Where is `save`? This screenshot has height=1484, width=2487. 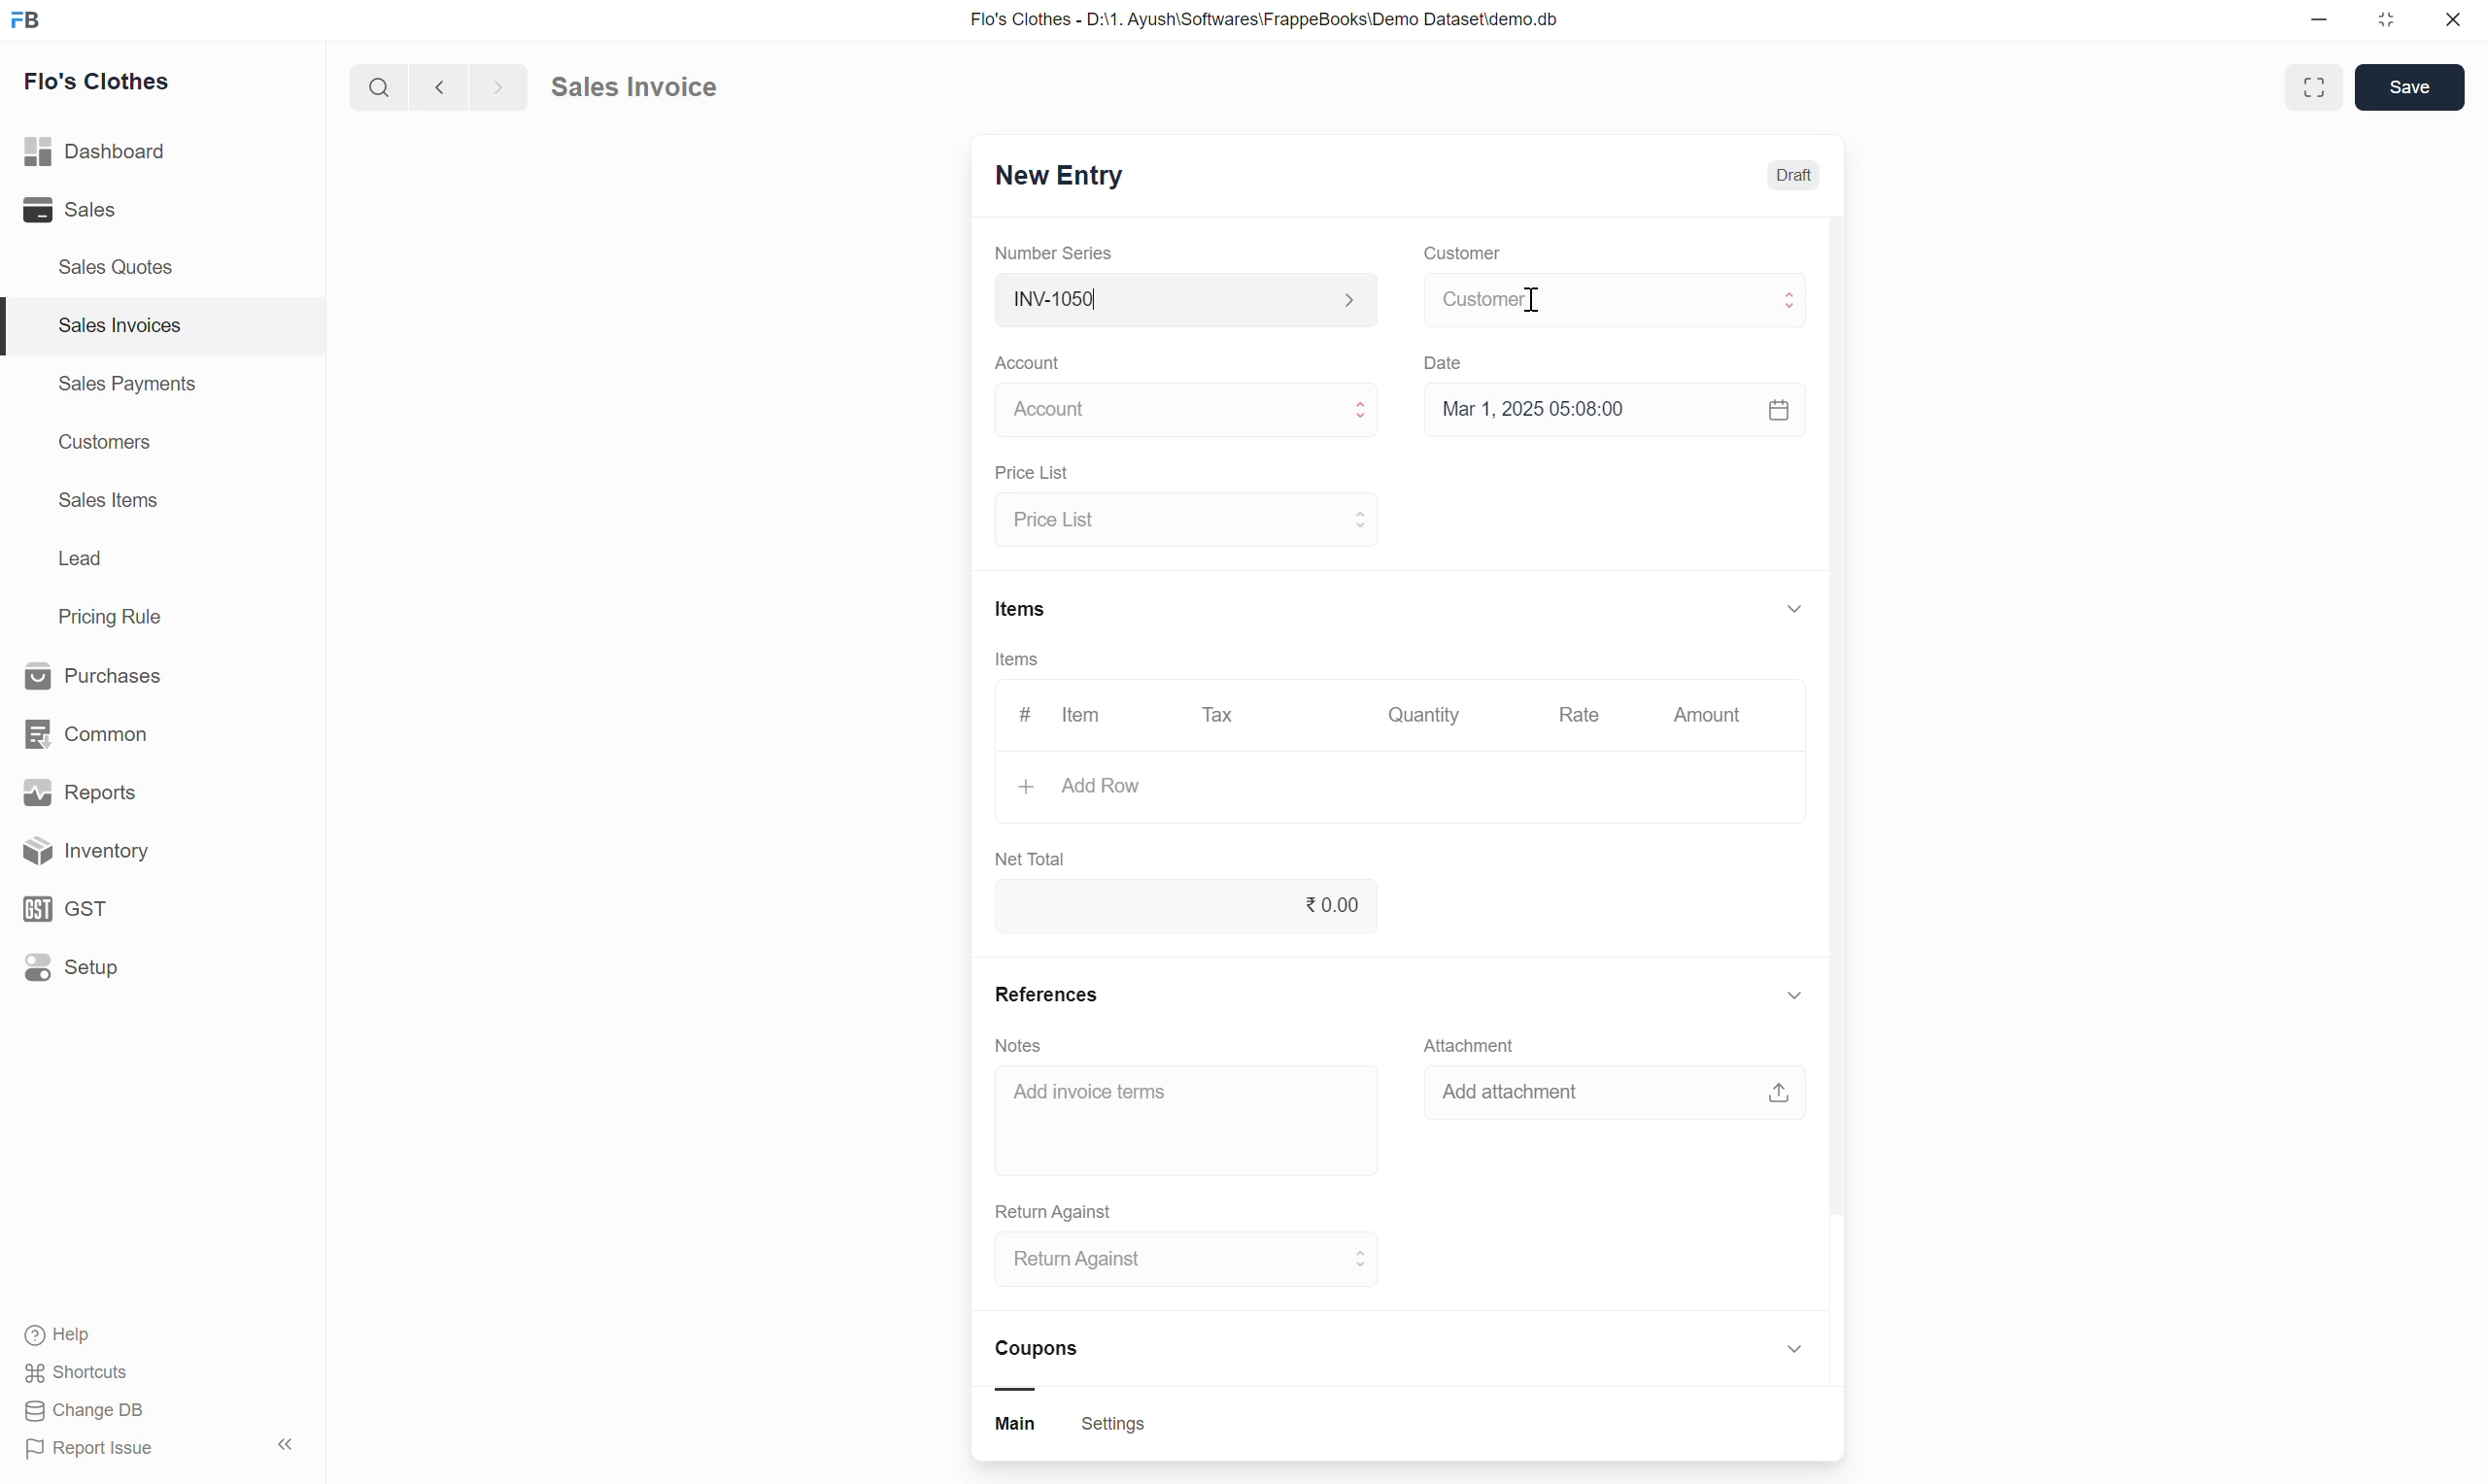
save is located at coordinates (2410, 90).